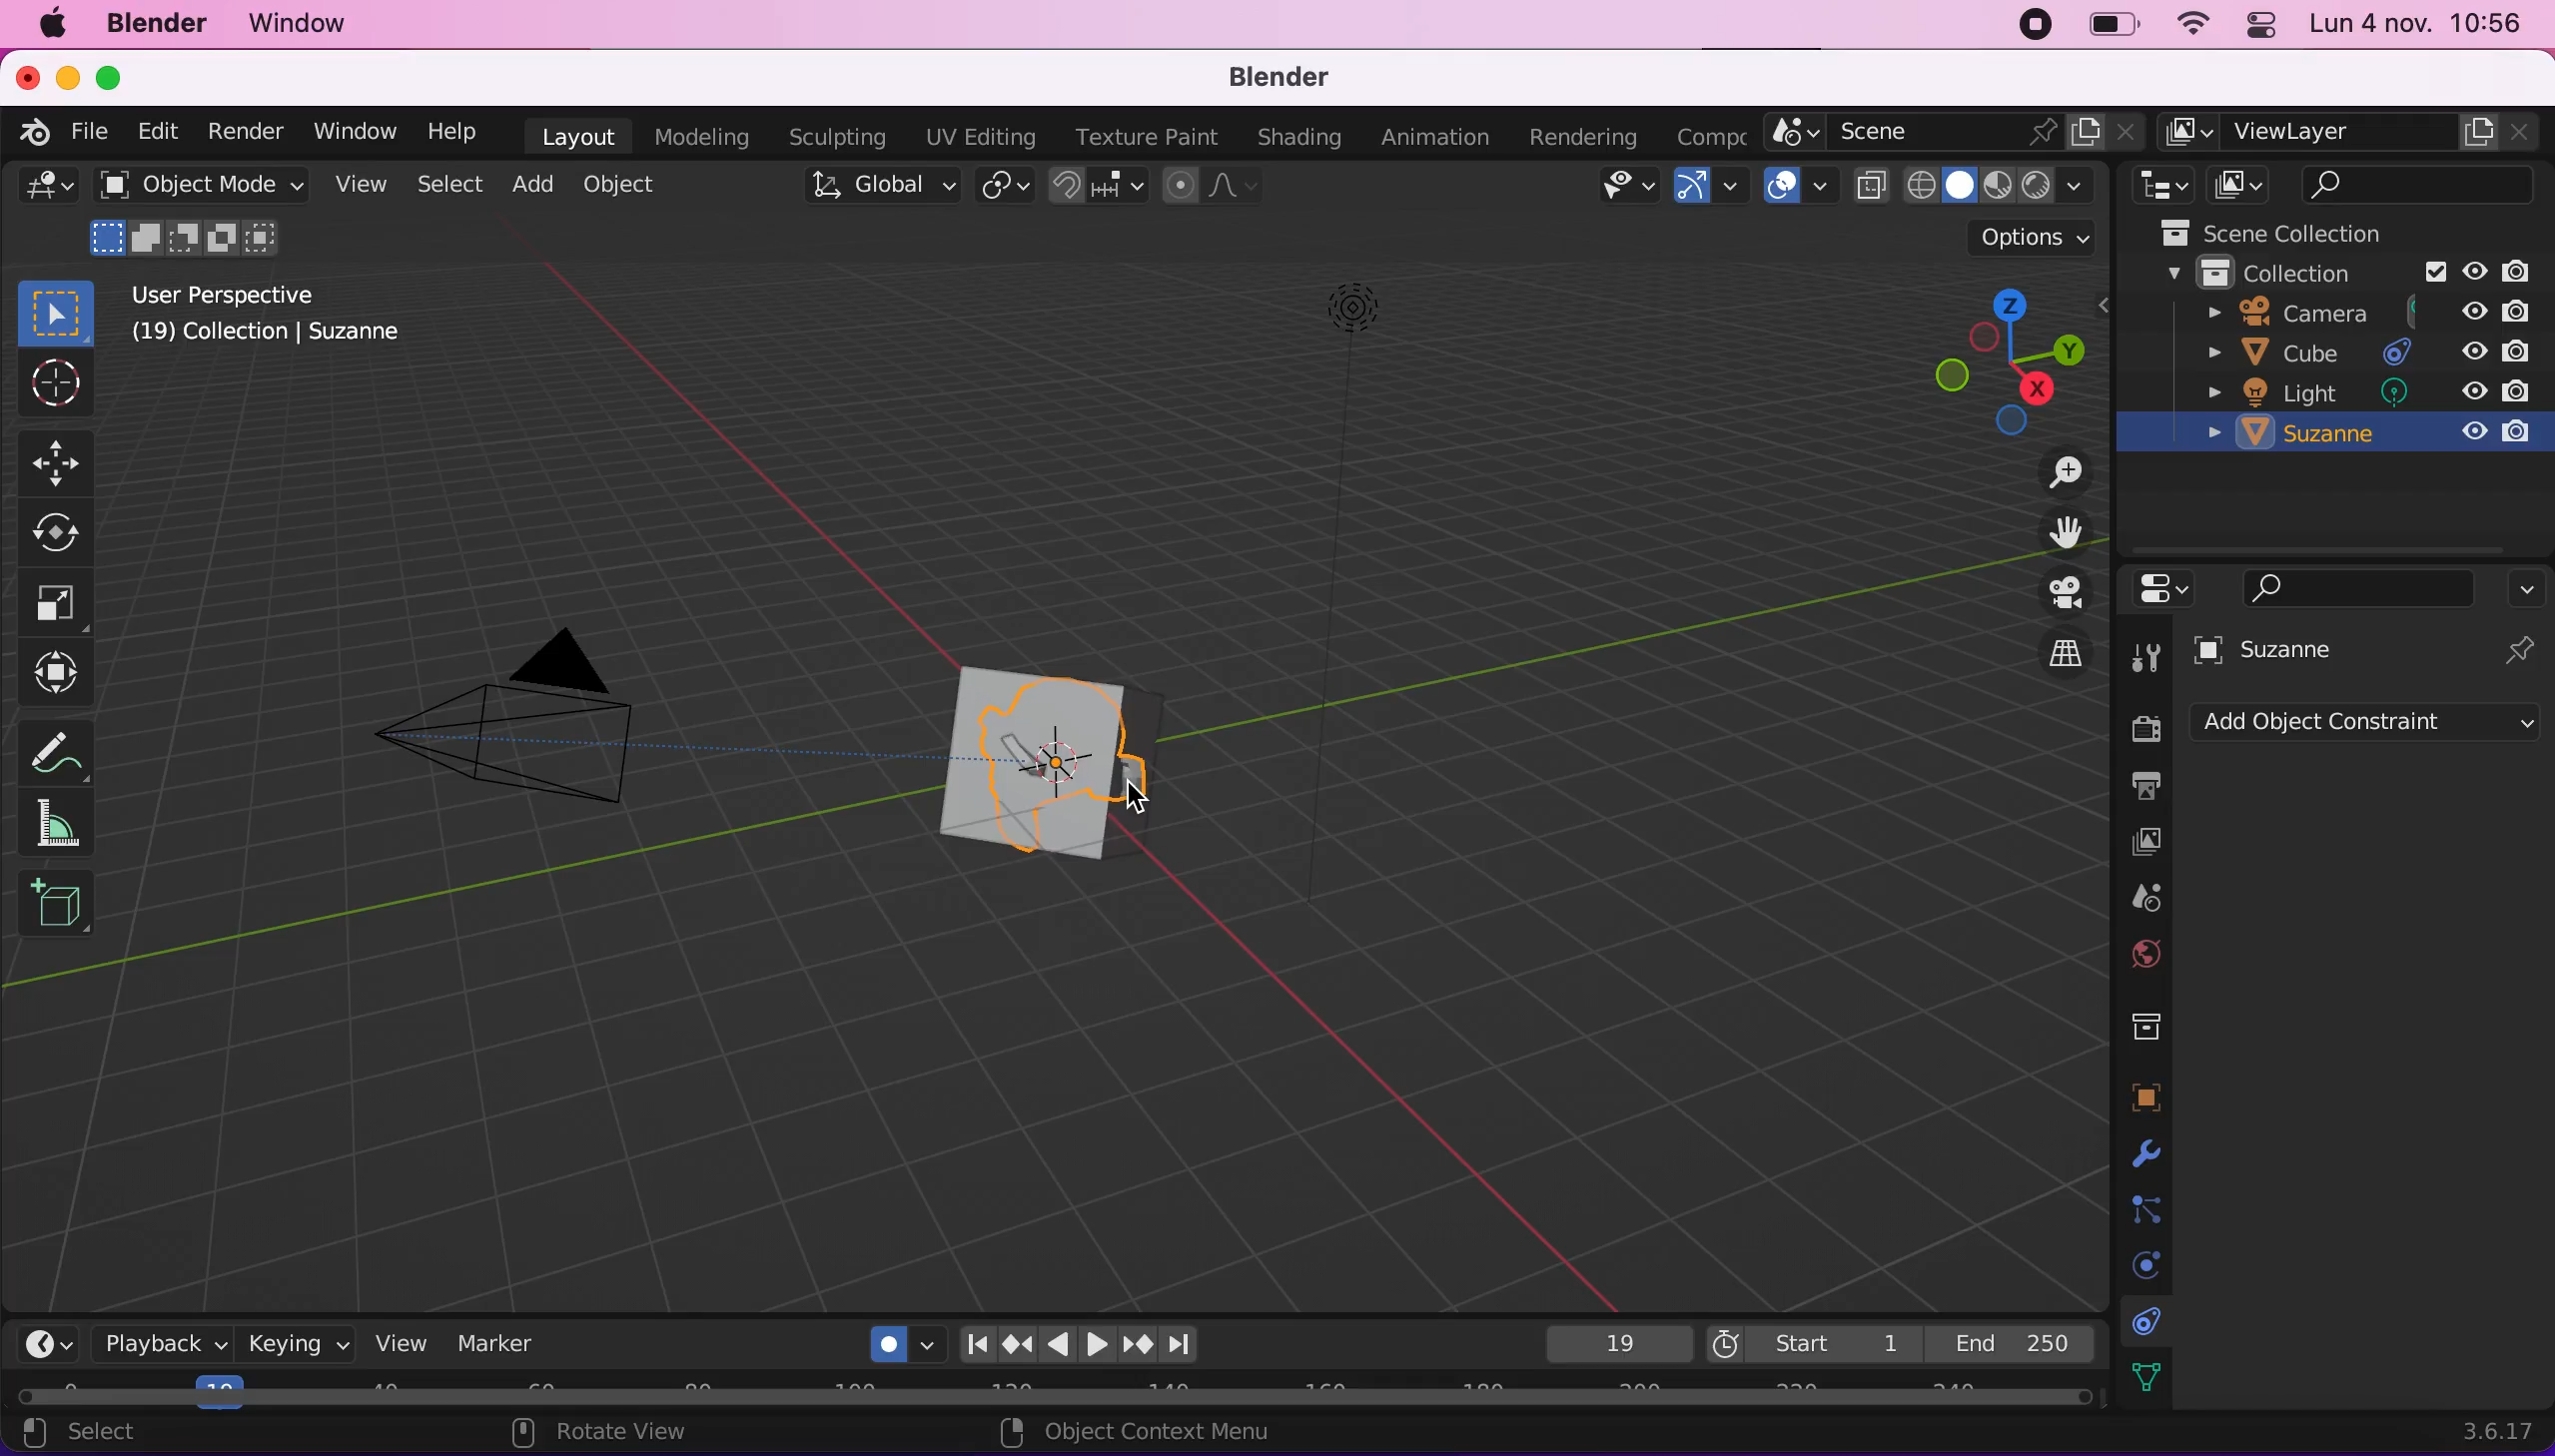 This screenshot has width=2555, height=1456. What do you see at coordinates (192, 238) in the screenshot?
I see `Mode` at bounding box center [192, 238].